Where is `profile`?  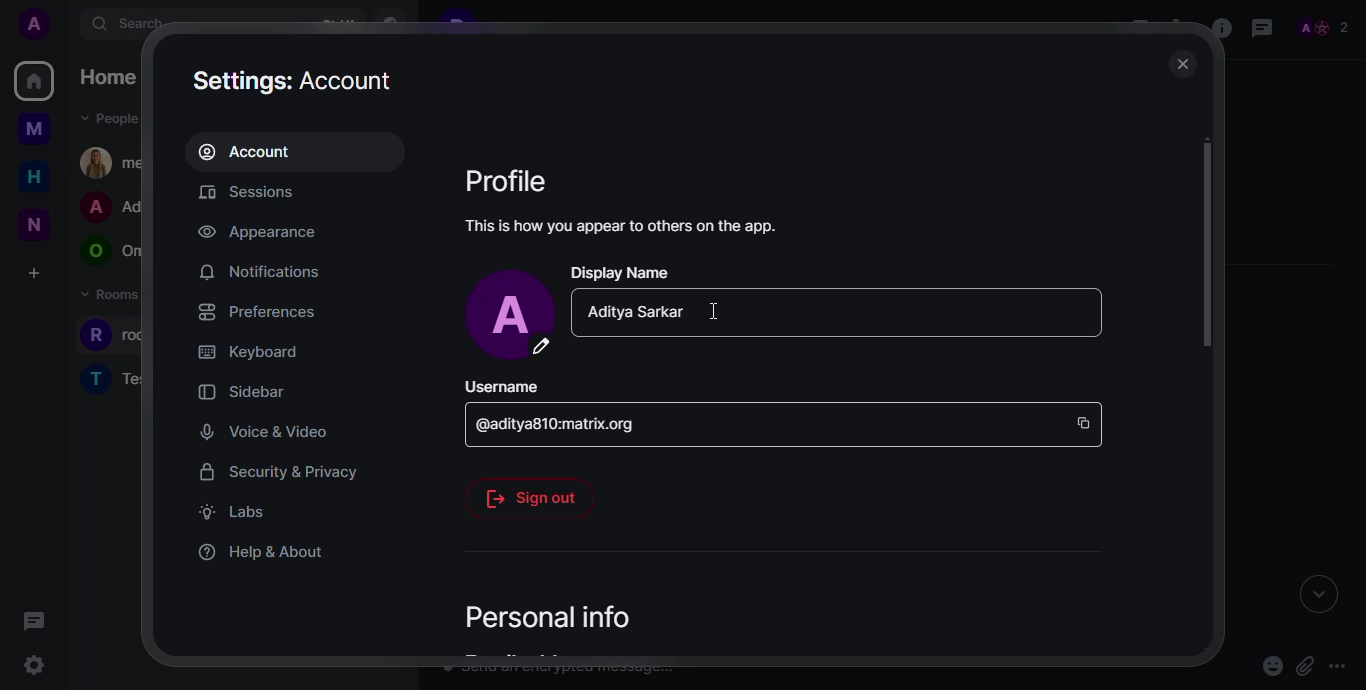
profile is located at coordinates (508, 180).